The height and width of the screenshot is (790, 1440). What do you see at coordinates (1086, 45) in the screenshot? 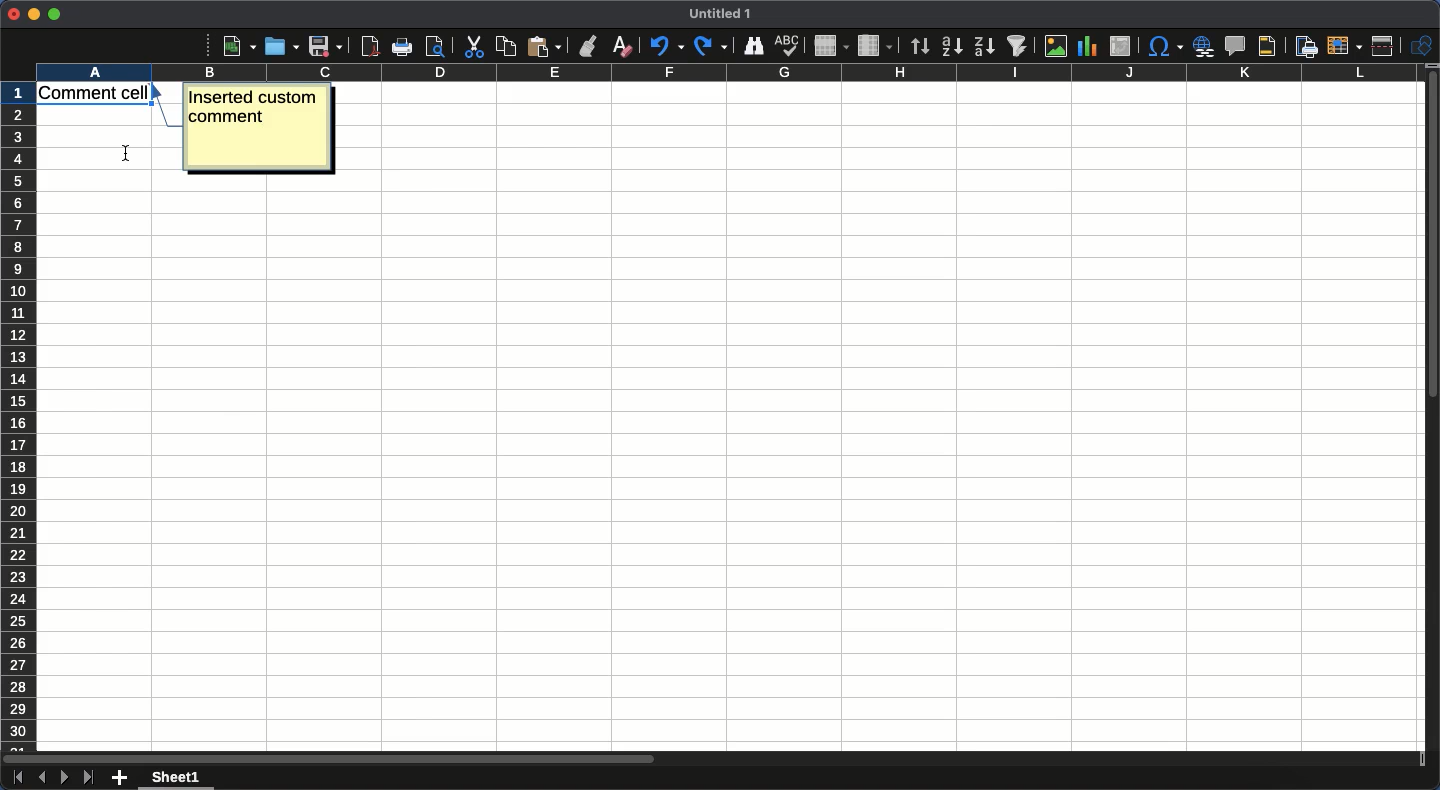
I see `Chart` at bounding box center [1086, 45].